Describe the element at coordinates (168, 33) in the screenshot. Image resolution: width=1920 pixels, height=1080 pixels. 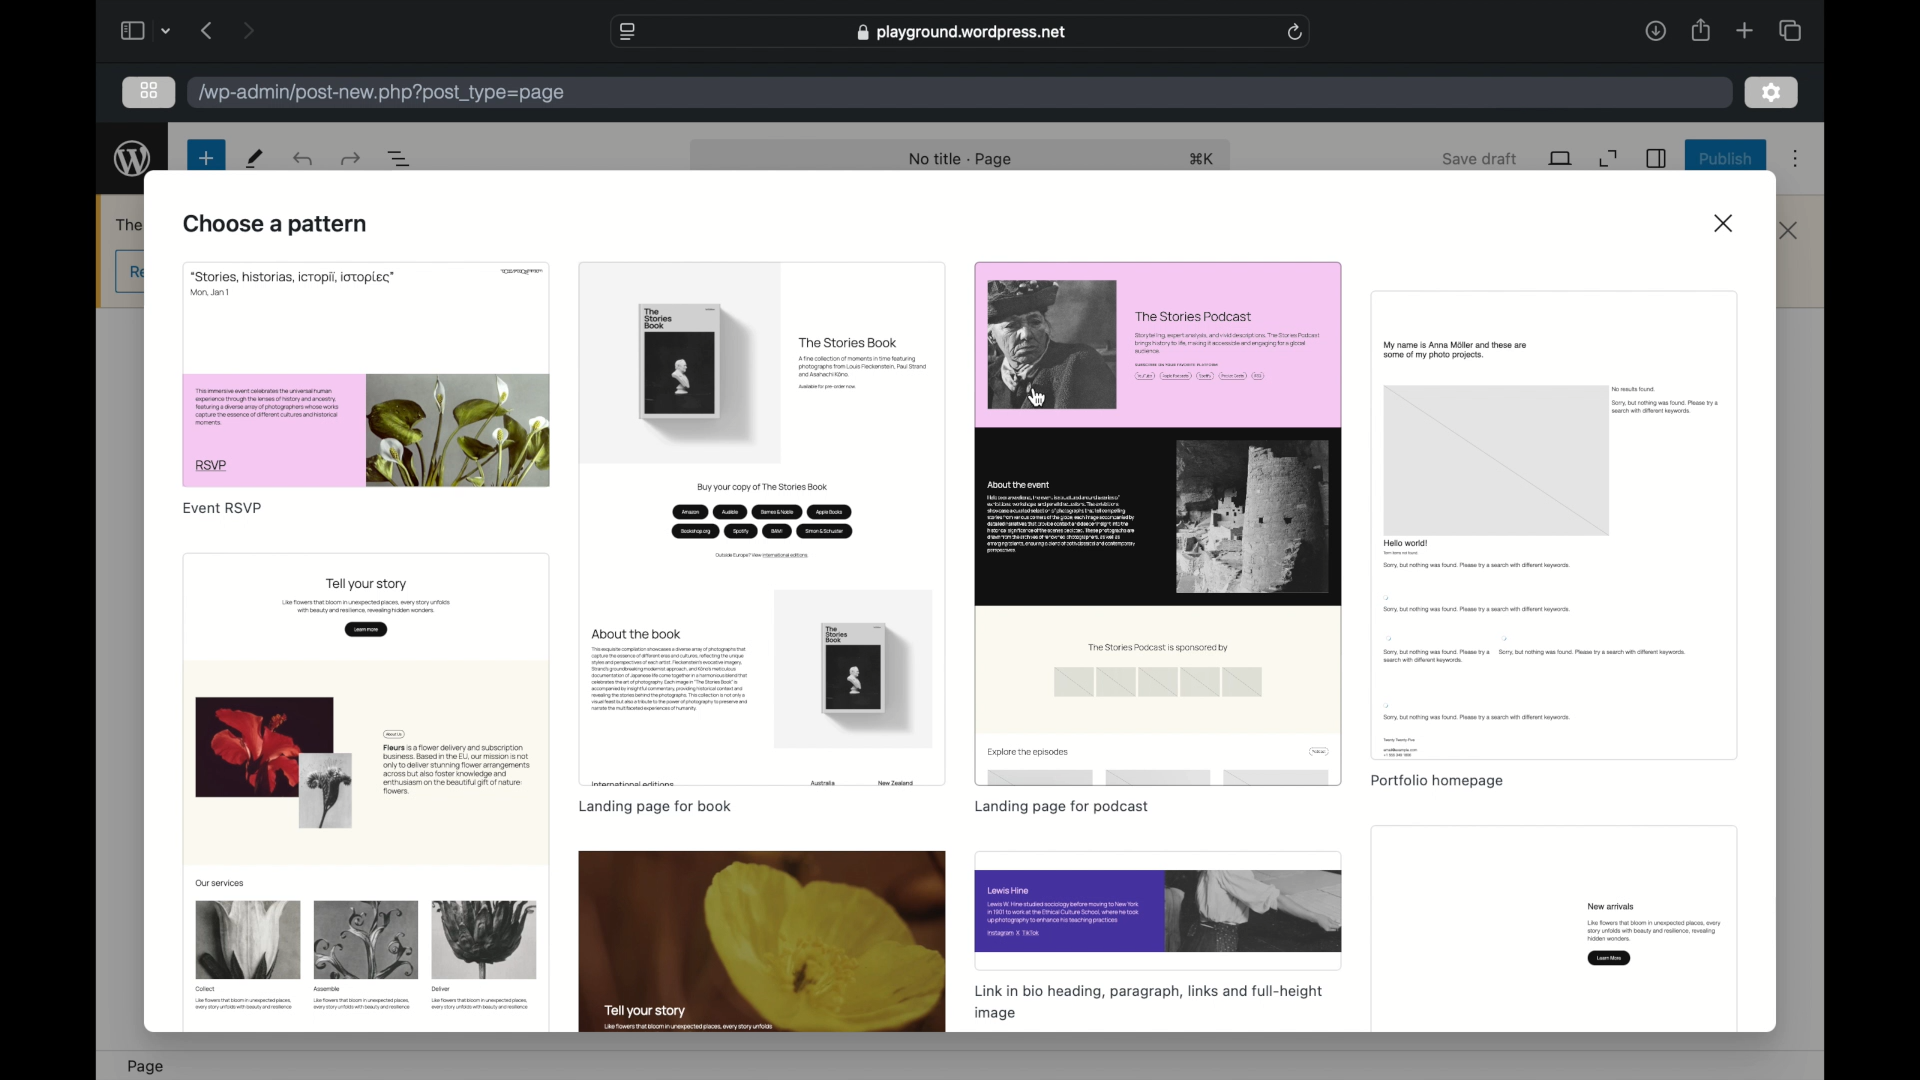
I see `dropdown` at that location.